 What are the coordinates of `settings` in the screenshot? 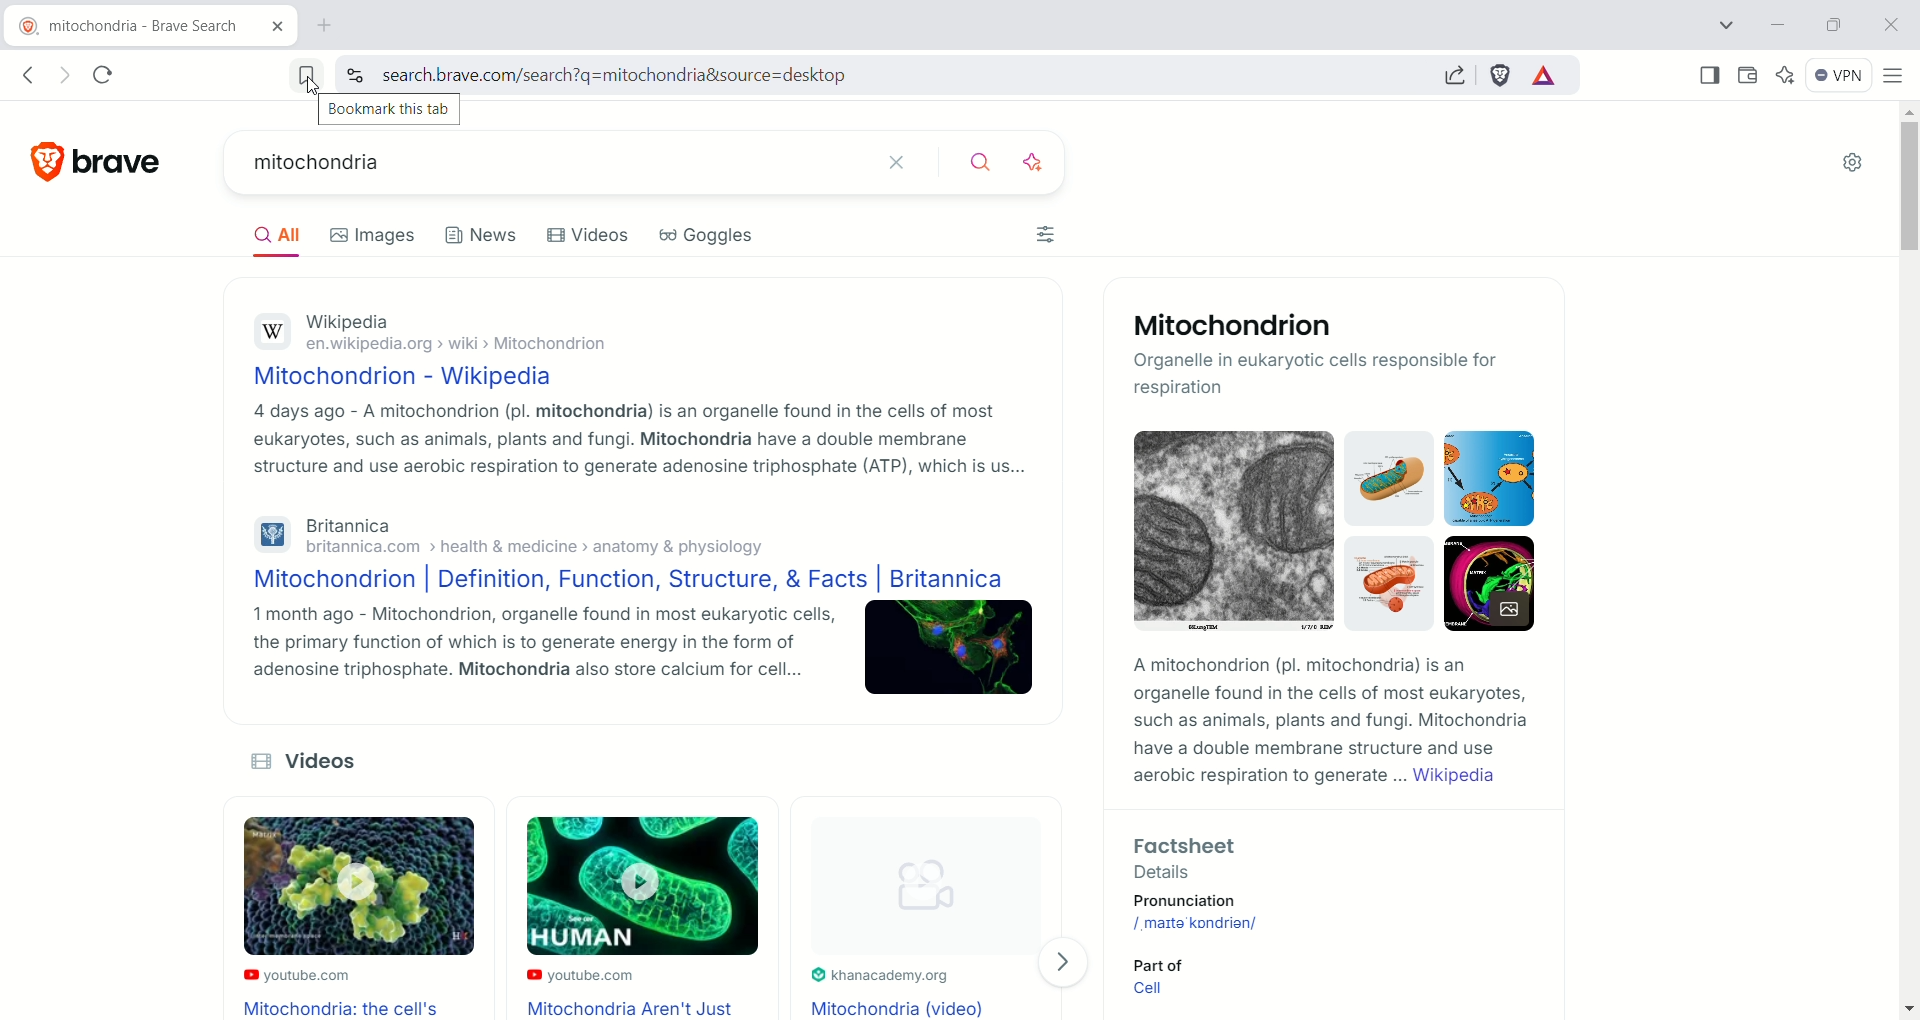 It's located at (1855, 164).